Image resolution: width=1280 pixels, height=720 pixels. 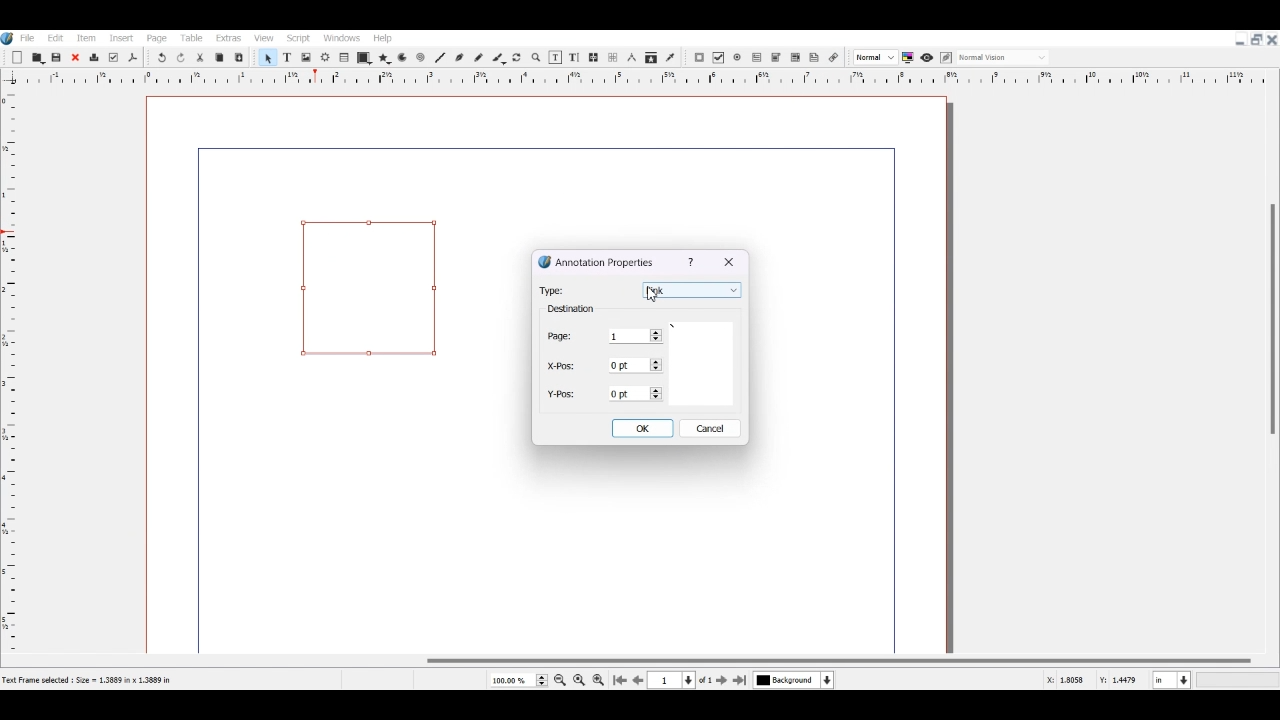 I want to click on Toggle color management system, so click(x=909, y=57).